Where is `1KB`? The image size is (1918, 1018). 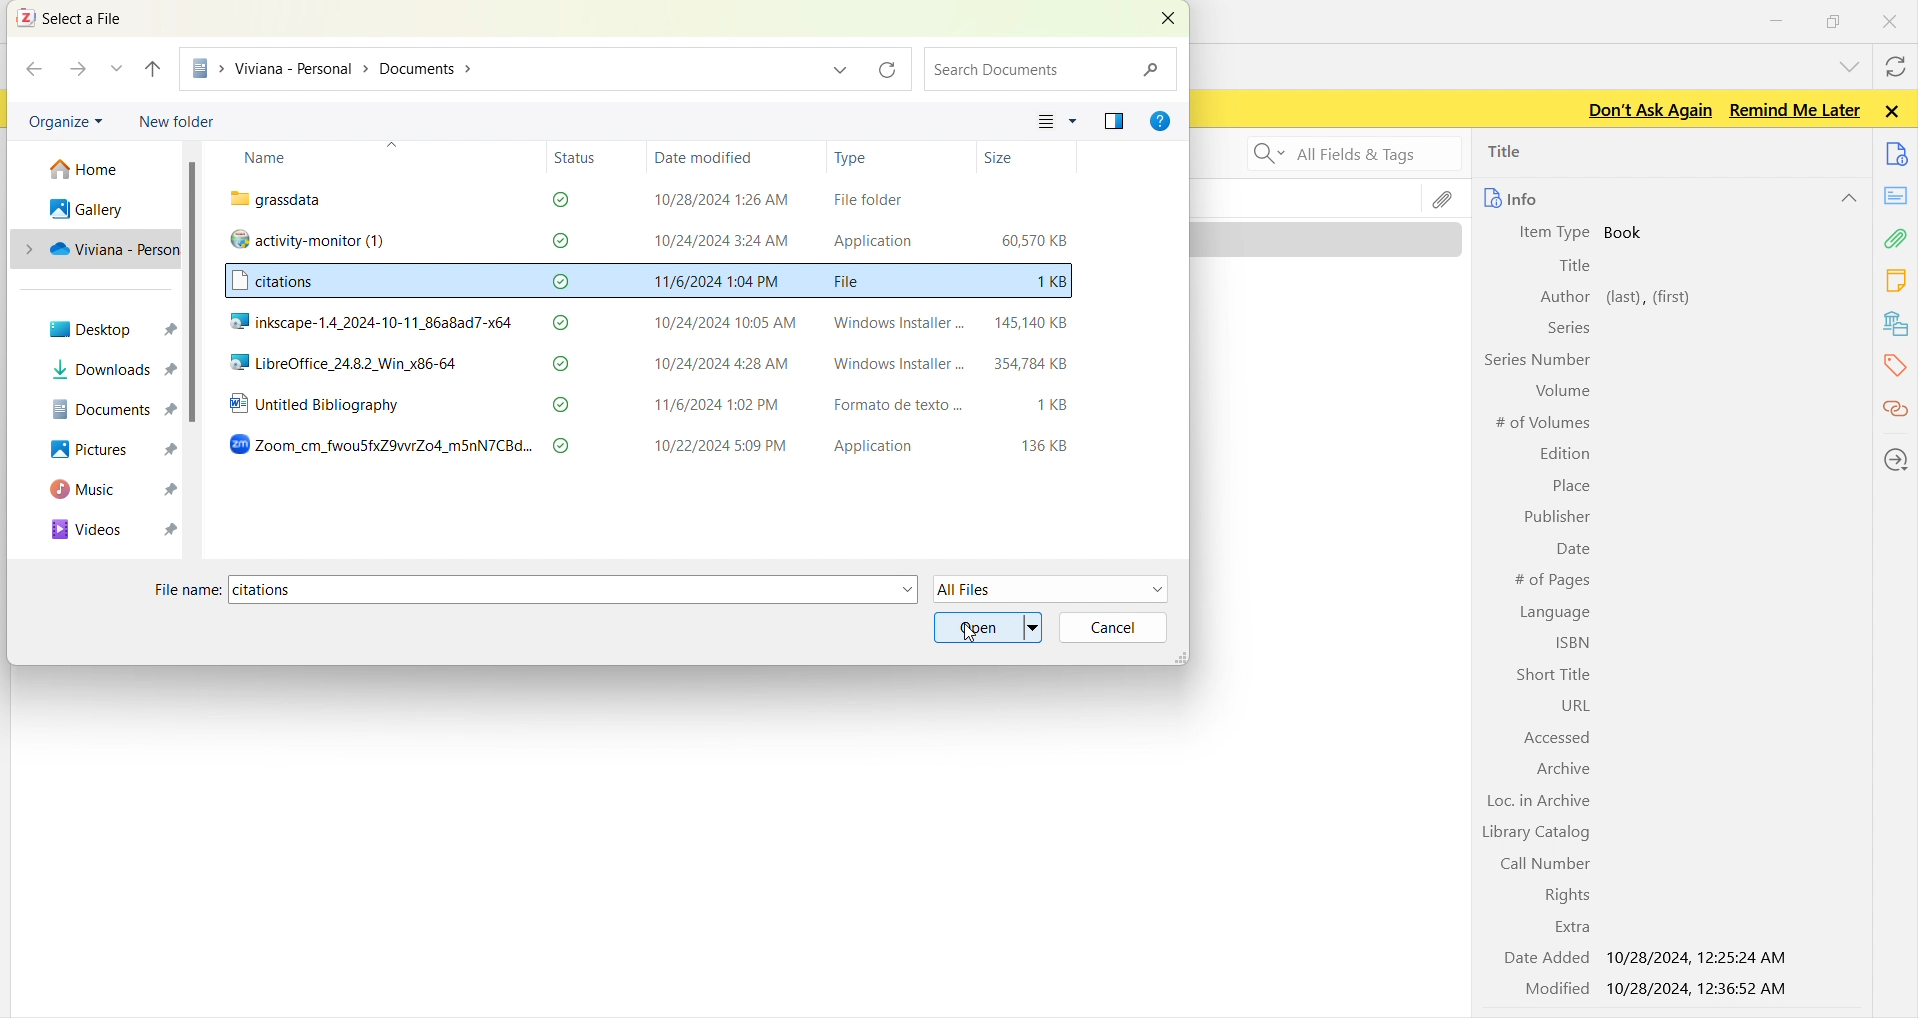
1KB is located at coordinates (1053, 405).